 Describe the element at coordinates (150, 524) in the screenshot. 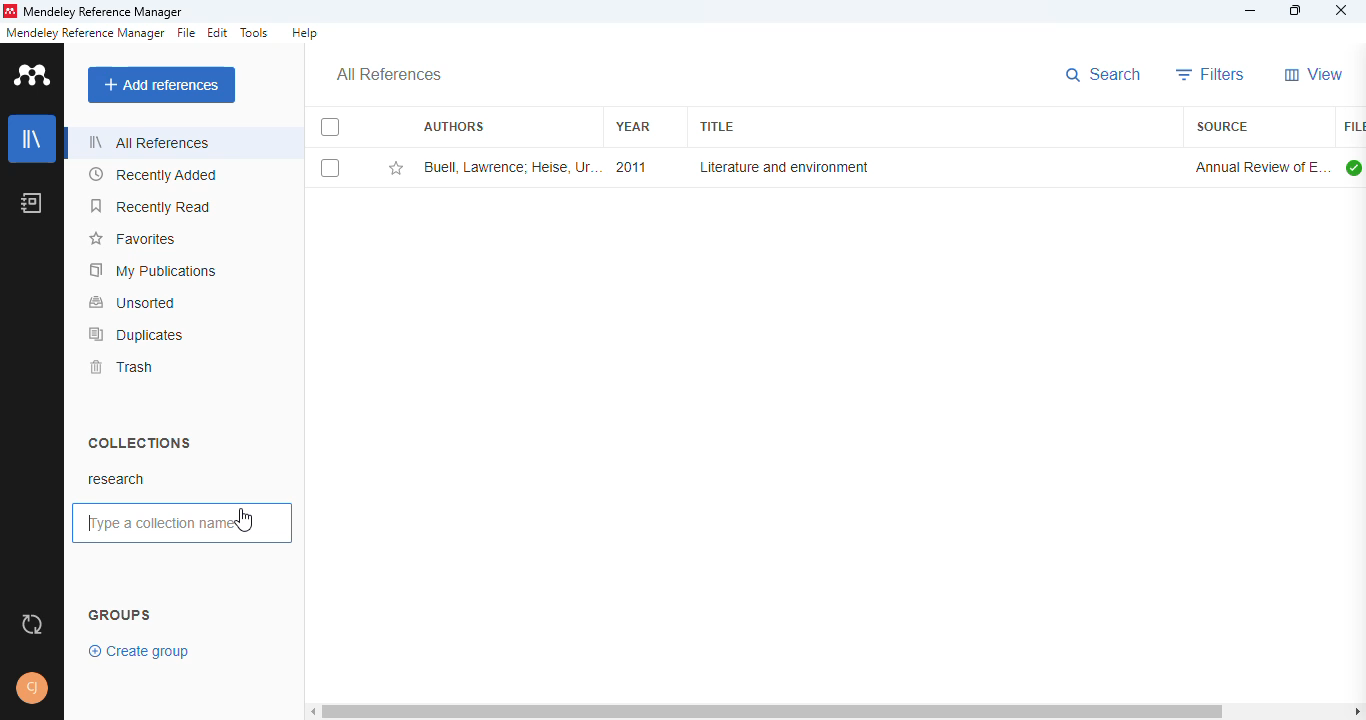

I see `Collection name being typed` at that location.